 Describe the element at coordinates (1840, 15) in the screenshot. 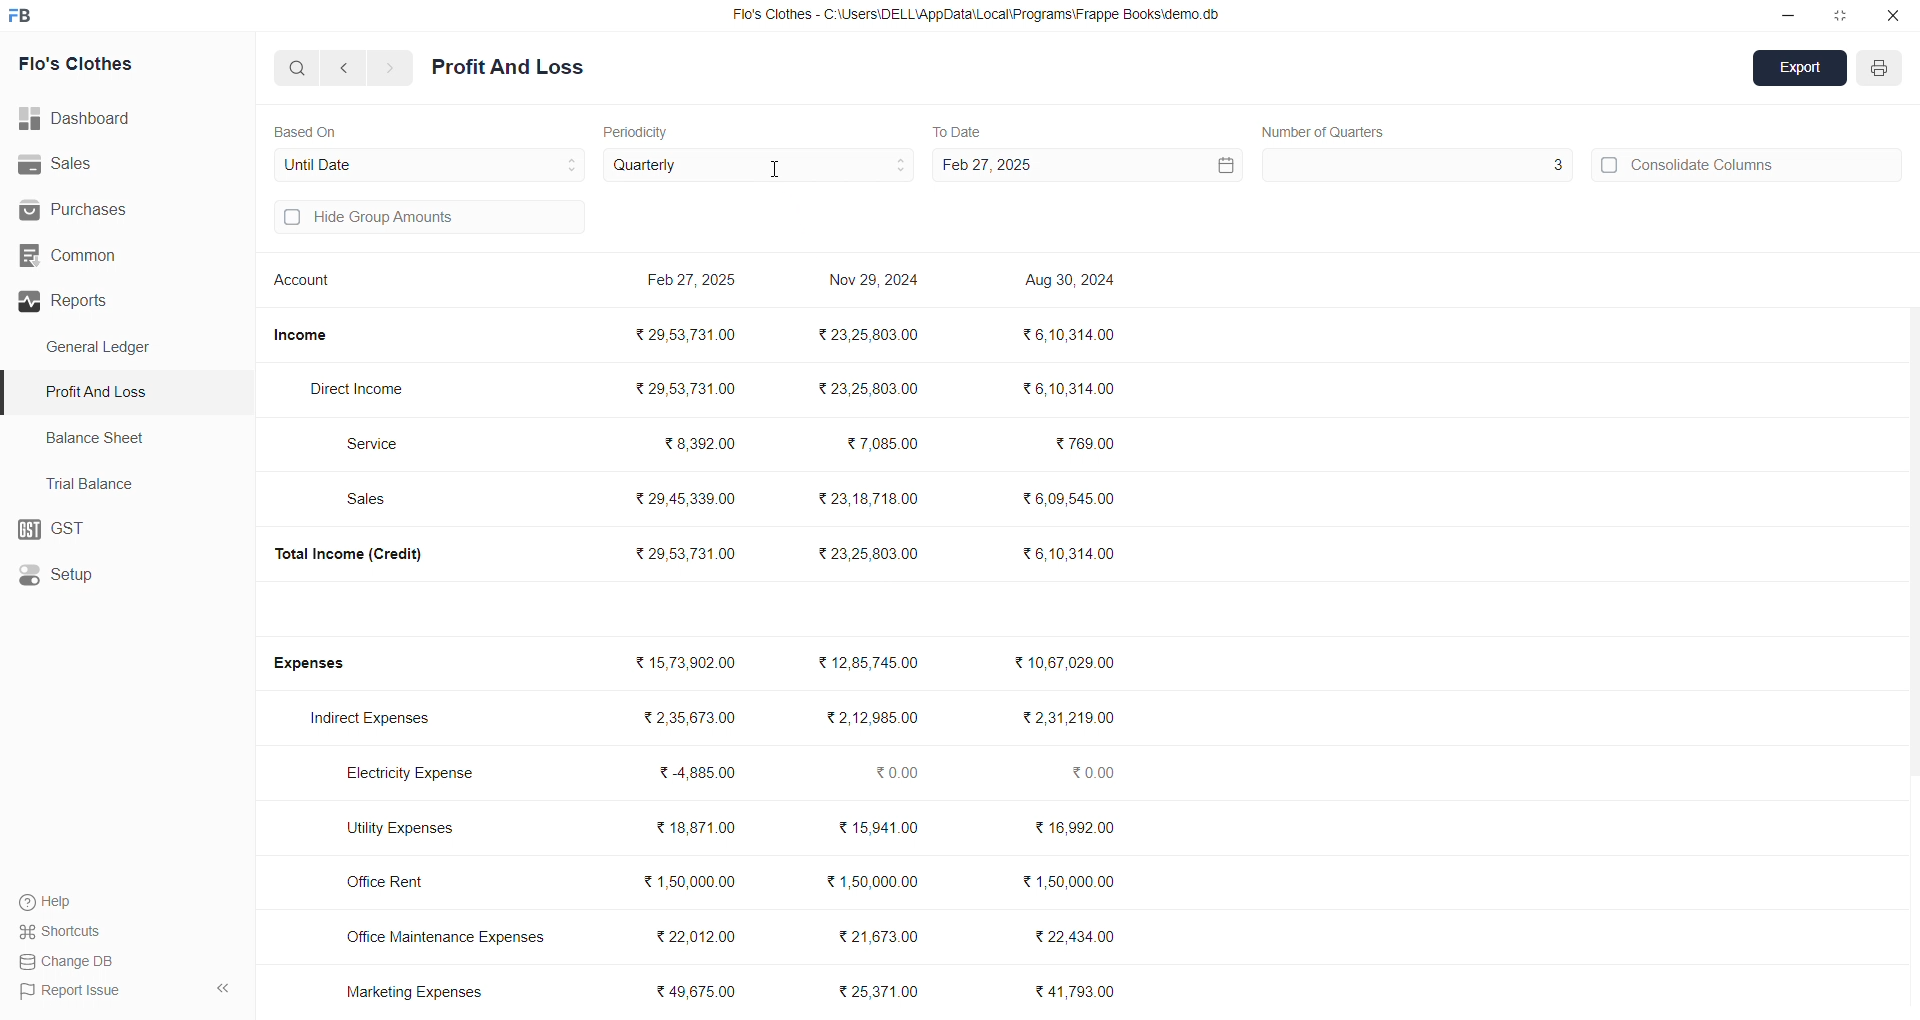

I see `resize` at that location.